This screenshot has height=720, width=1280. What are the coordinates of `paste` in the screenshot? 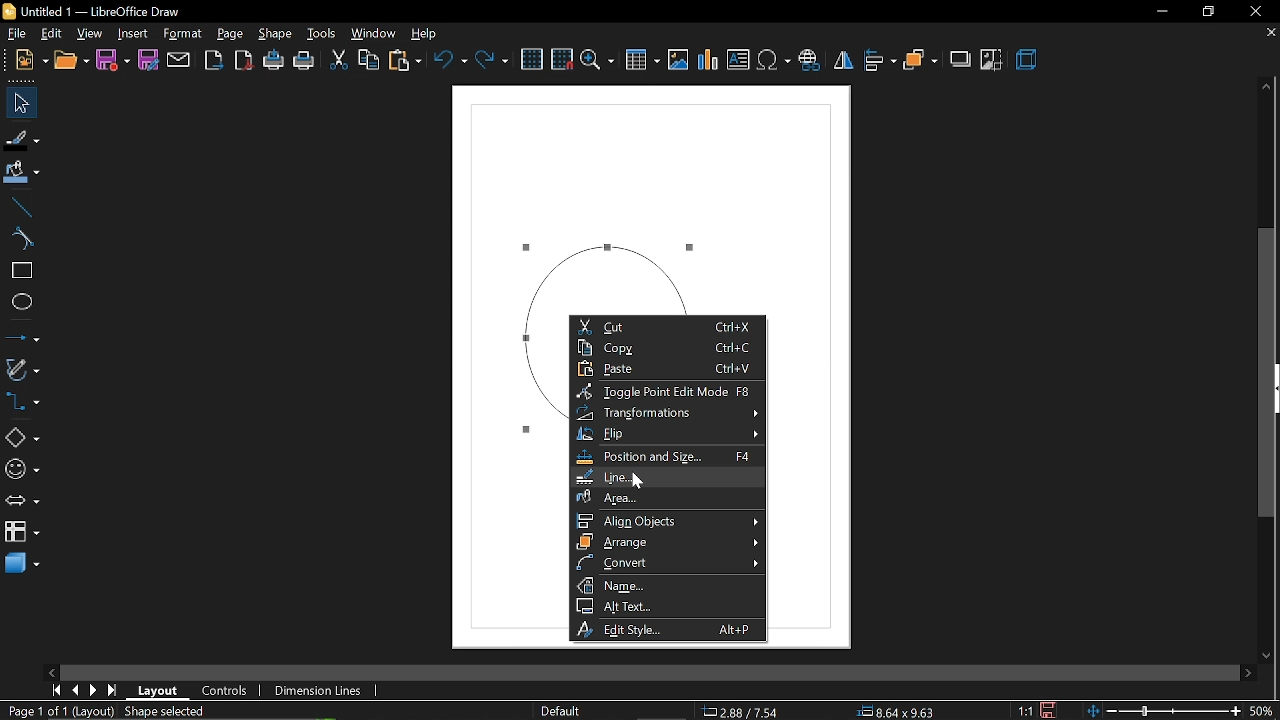 It's located at (404, 63).